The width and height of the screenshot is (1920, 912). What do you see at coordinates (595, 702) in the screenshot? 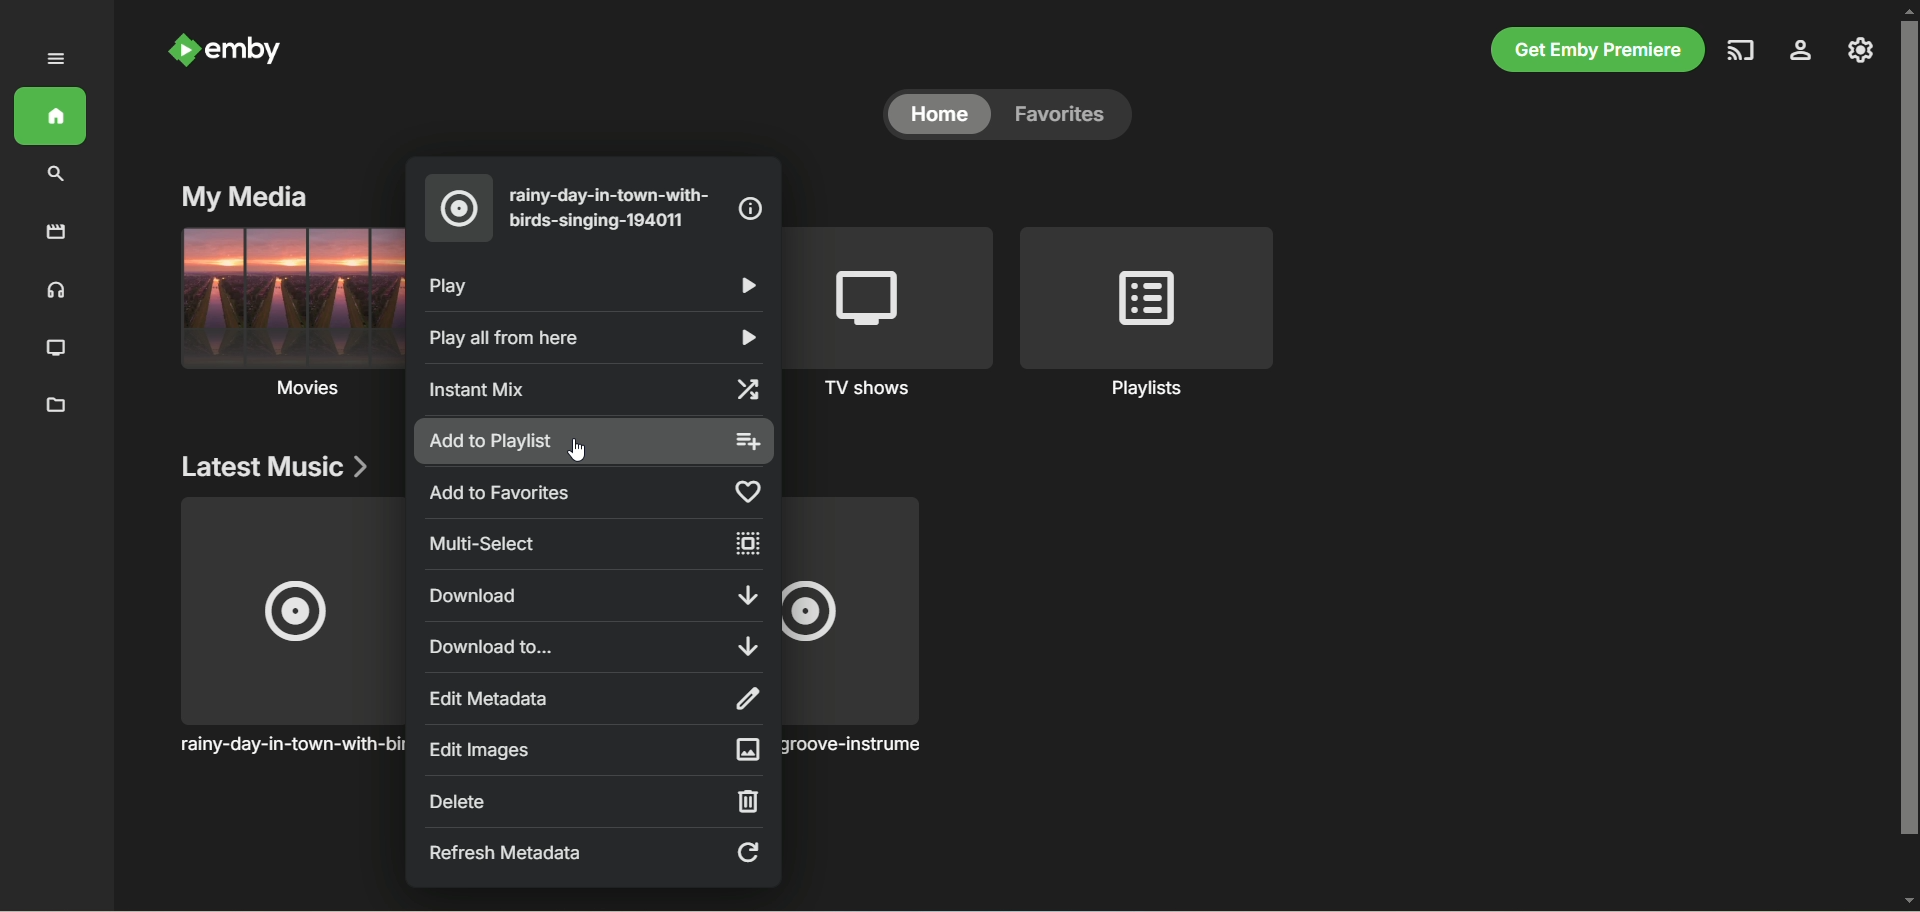
I see `edit metadata` at bounding box center [595, 702].